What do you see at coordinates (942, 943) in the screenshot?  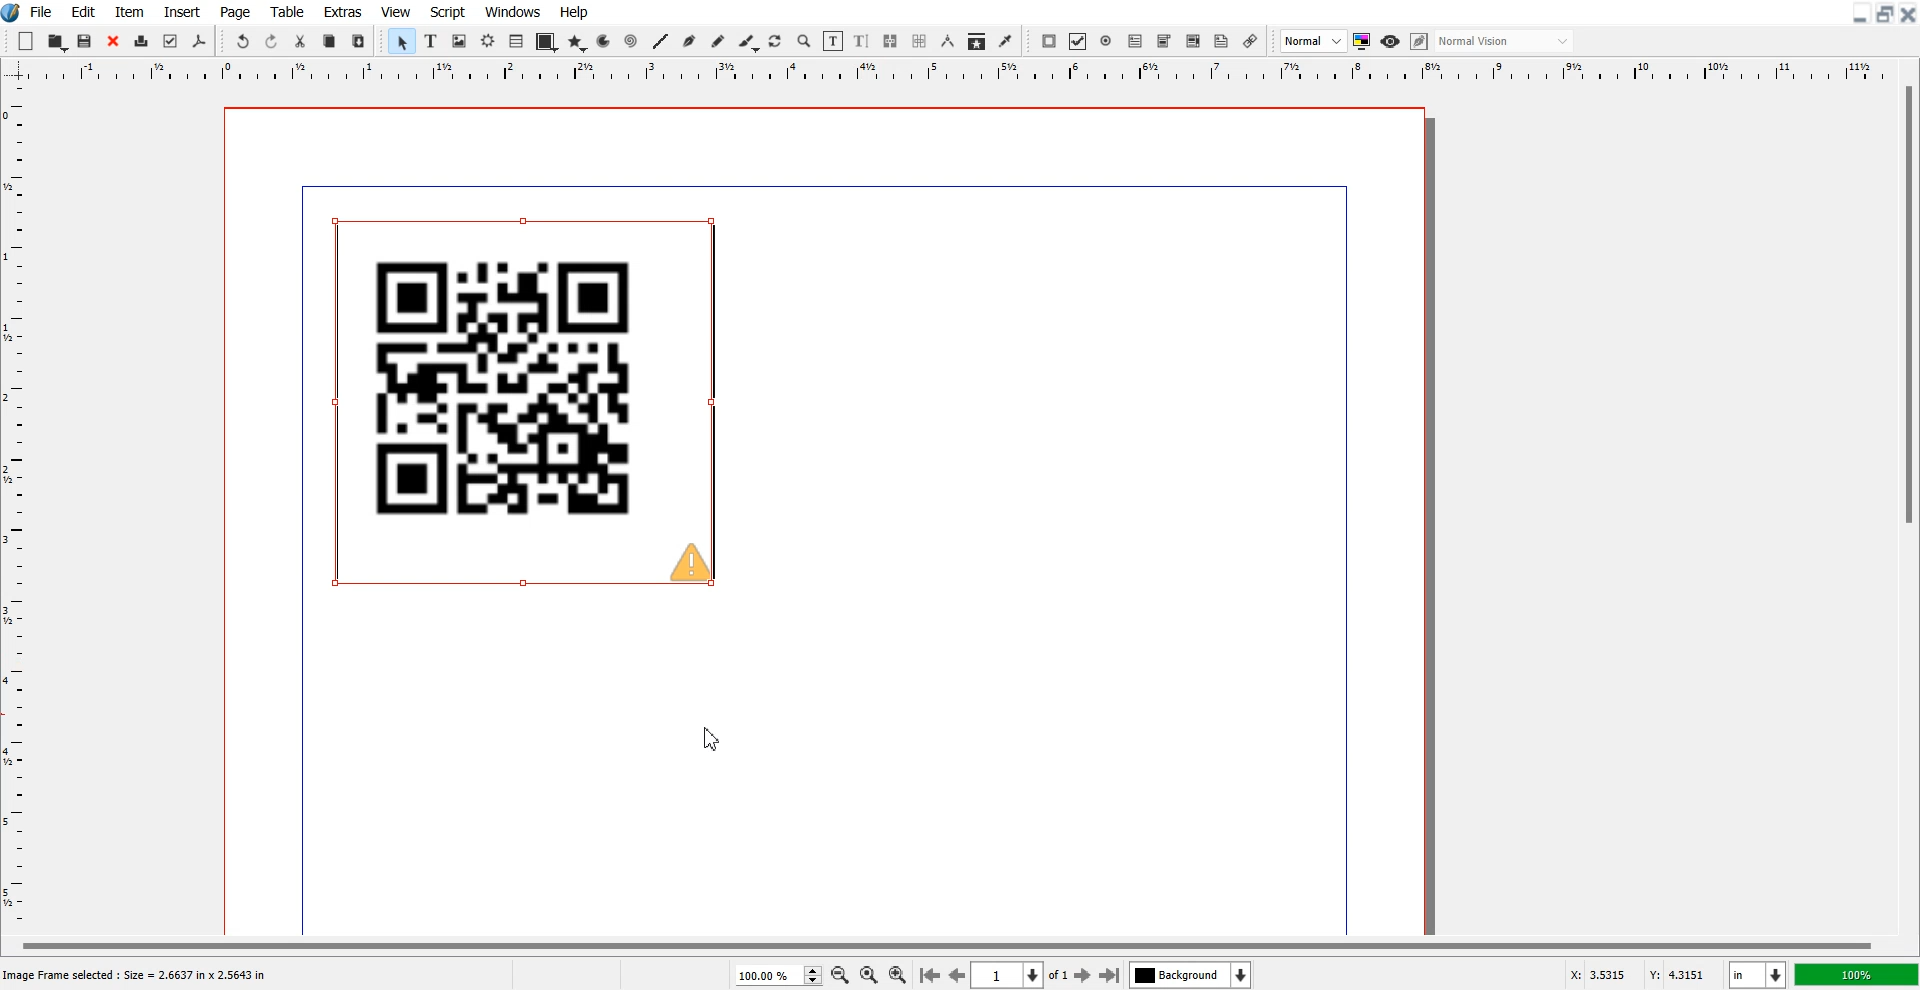 I see `Horizontal scroll bar` at bounding box center [942, 943].